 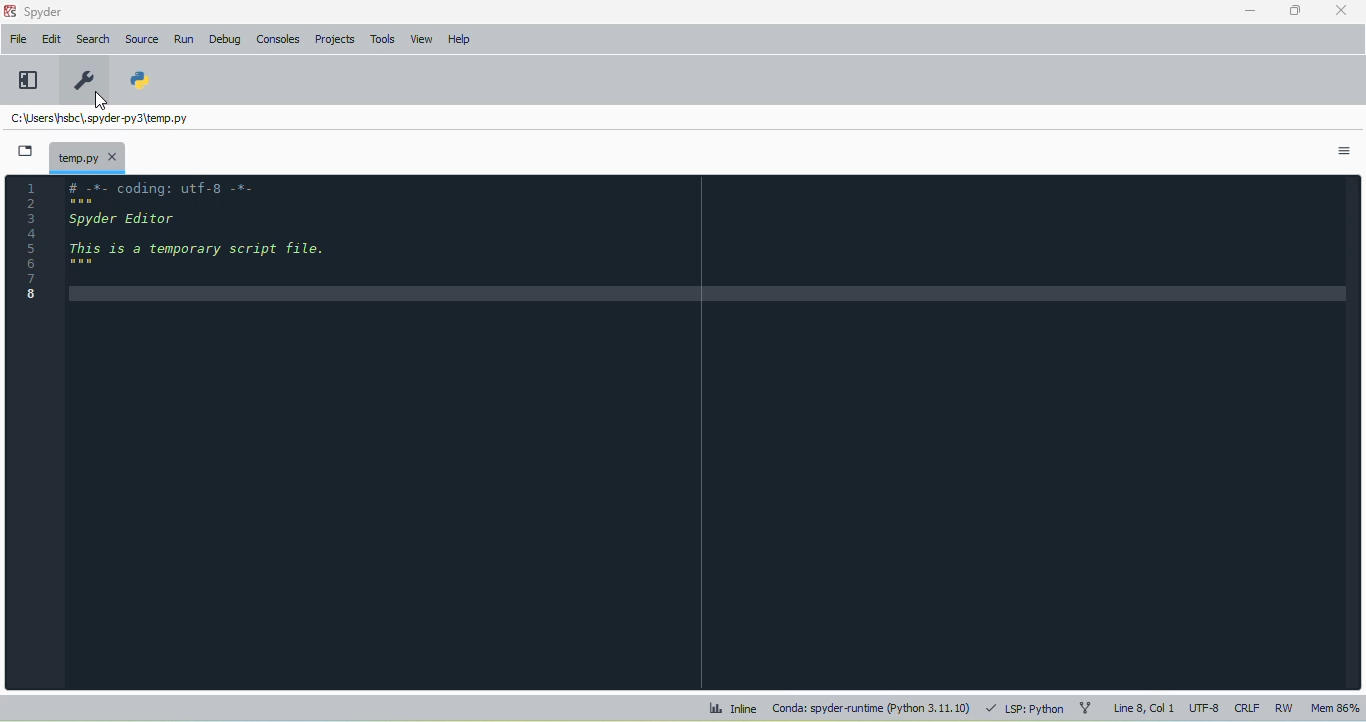 What do you see at coordinates (872, 707) in the screenshot?
I see `conda: spyder-runtime (python 3. 11. 10)` at bounding box center [872, 707].